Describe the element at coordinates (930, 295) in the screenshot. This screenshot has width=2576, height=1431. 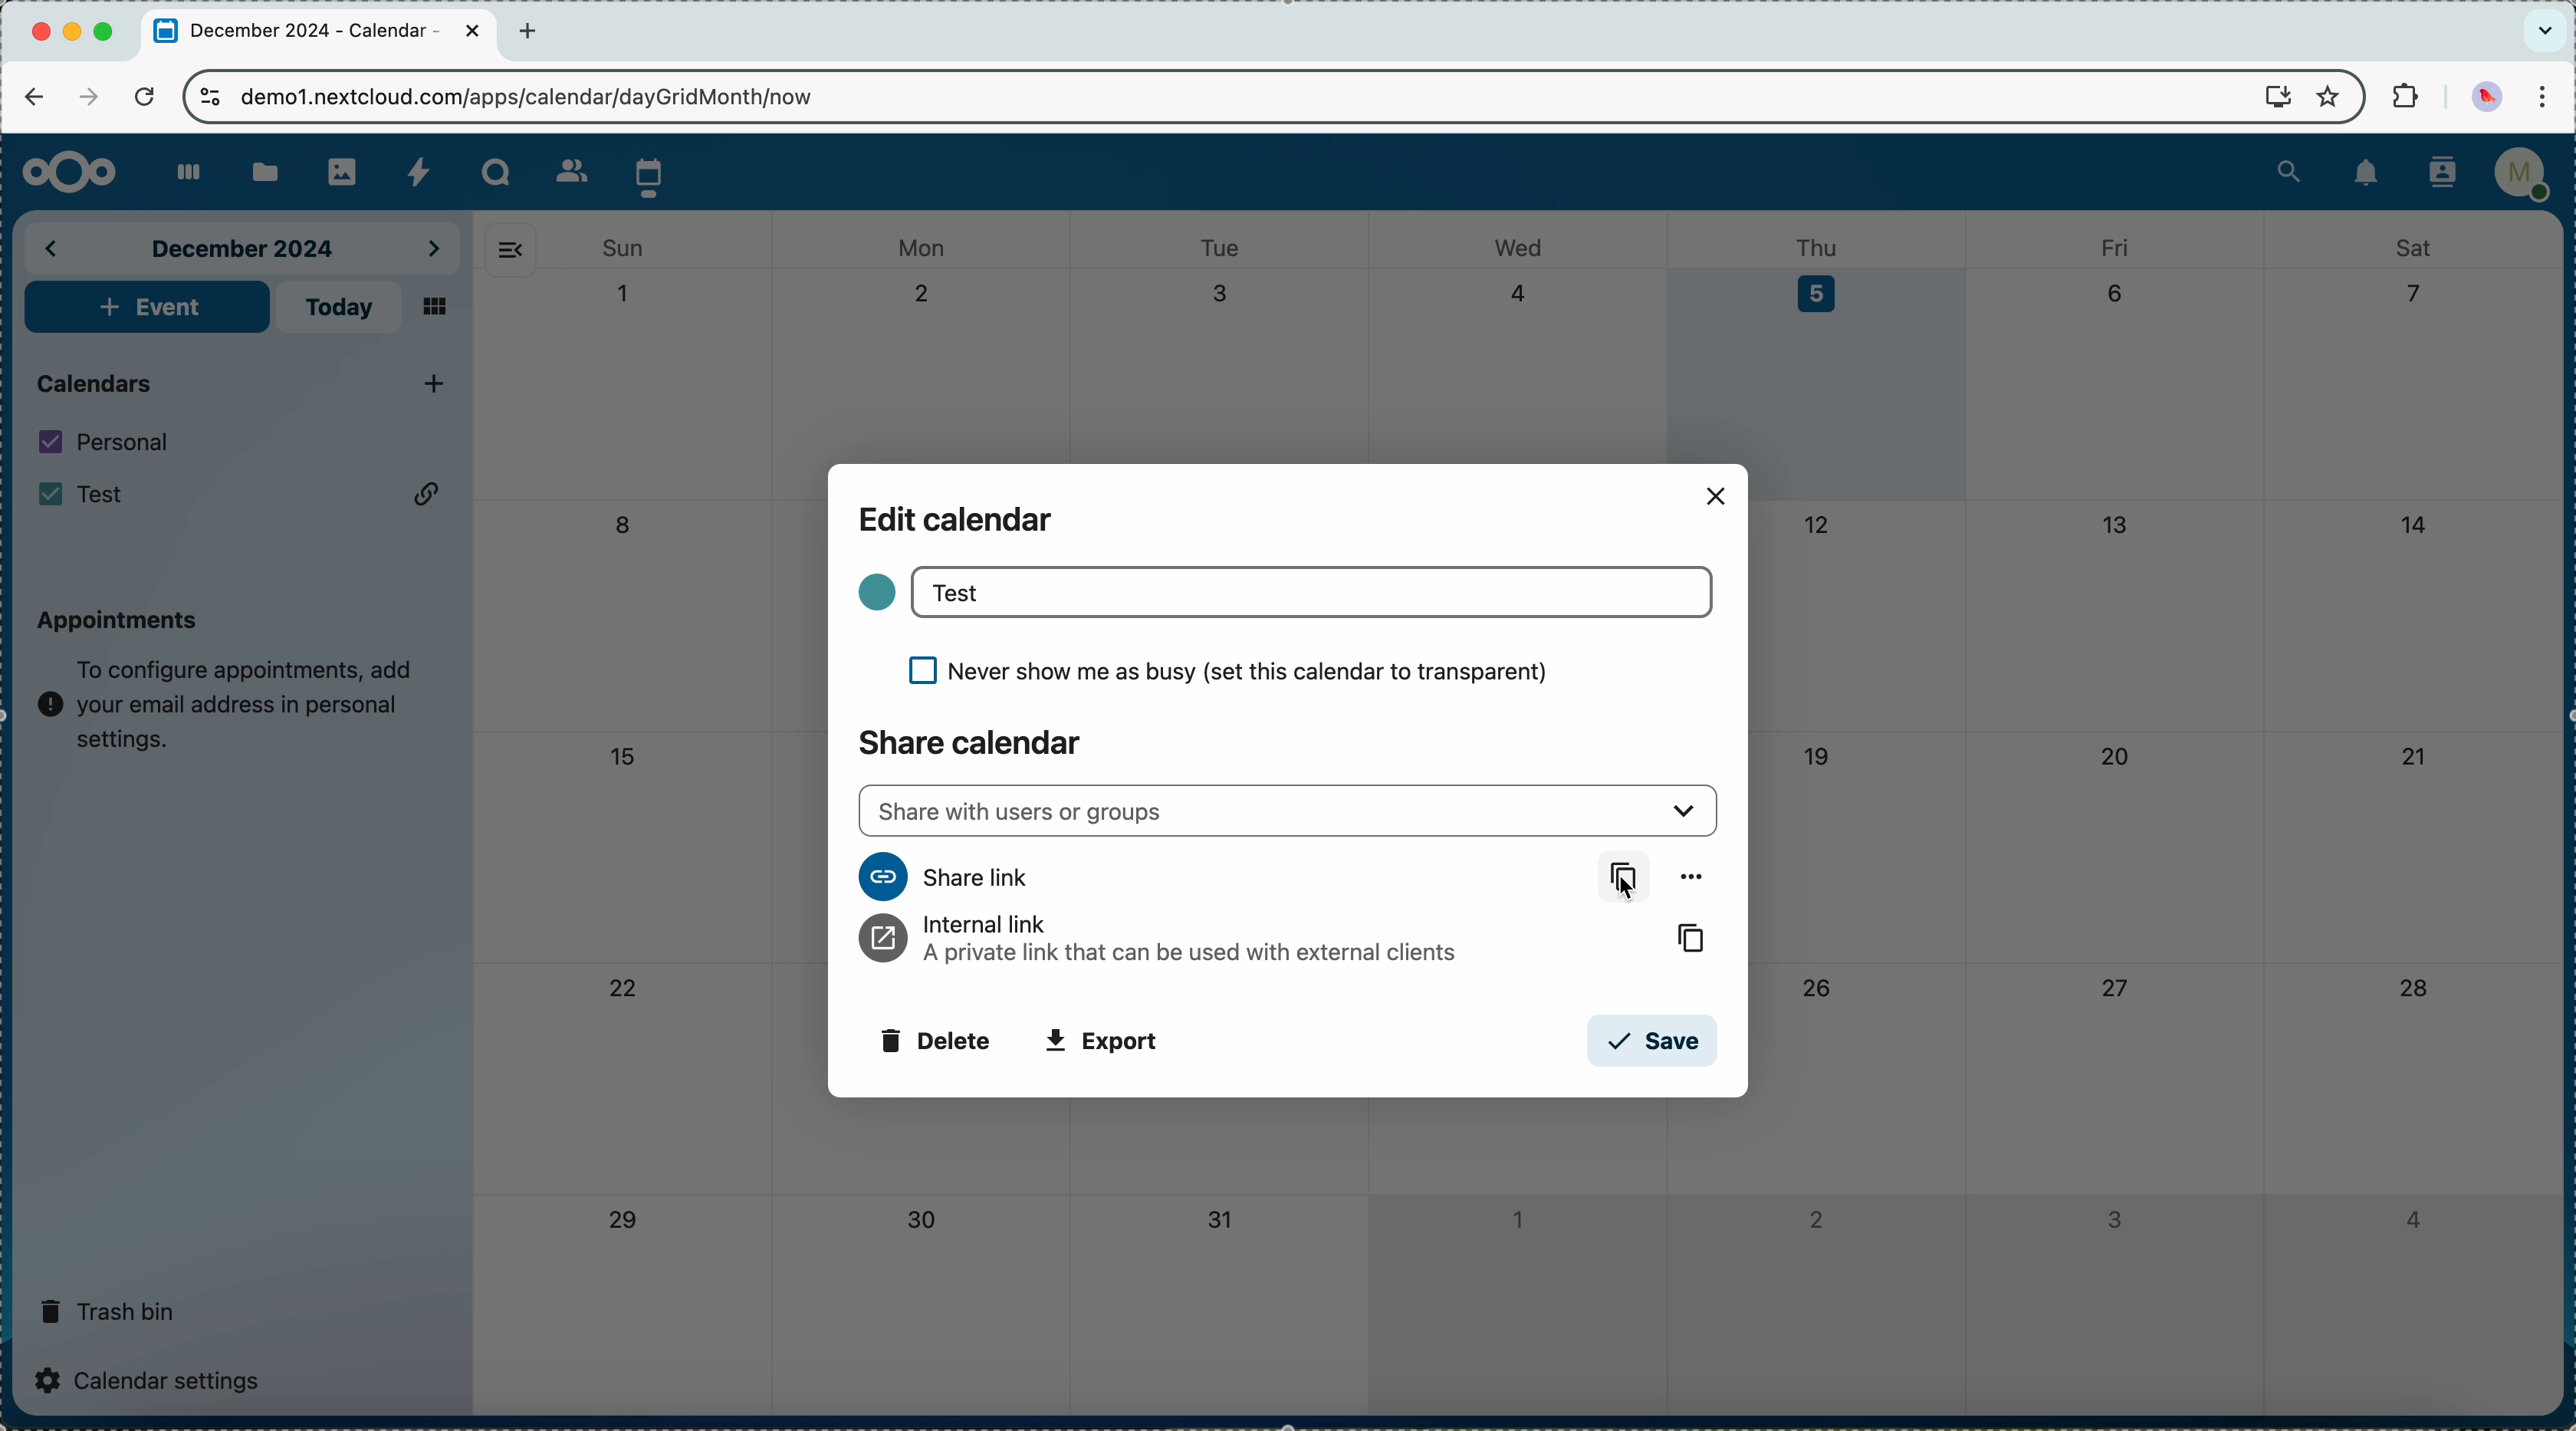
I see `2` at that location.